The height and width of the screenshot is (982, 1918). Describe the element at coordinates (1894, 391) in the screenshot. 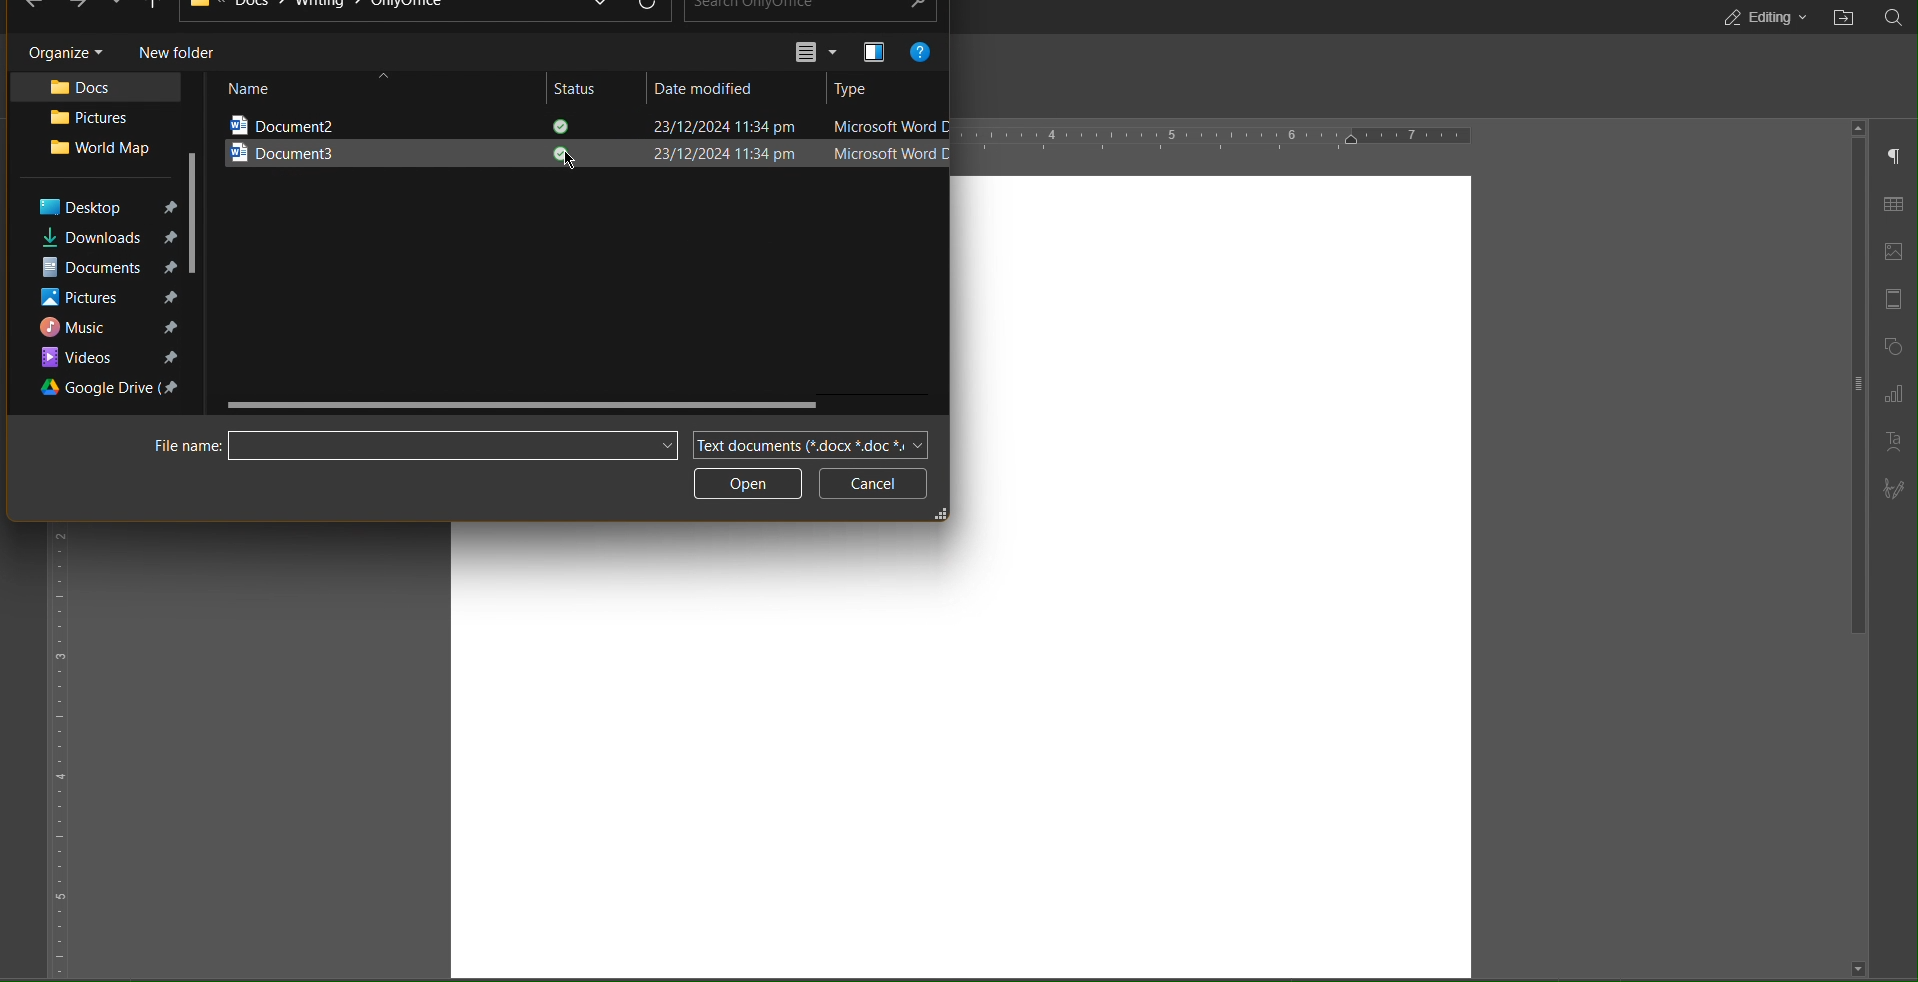

I see `Graph Settings` at that location.